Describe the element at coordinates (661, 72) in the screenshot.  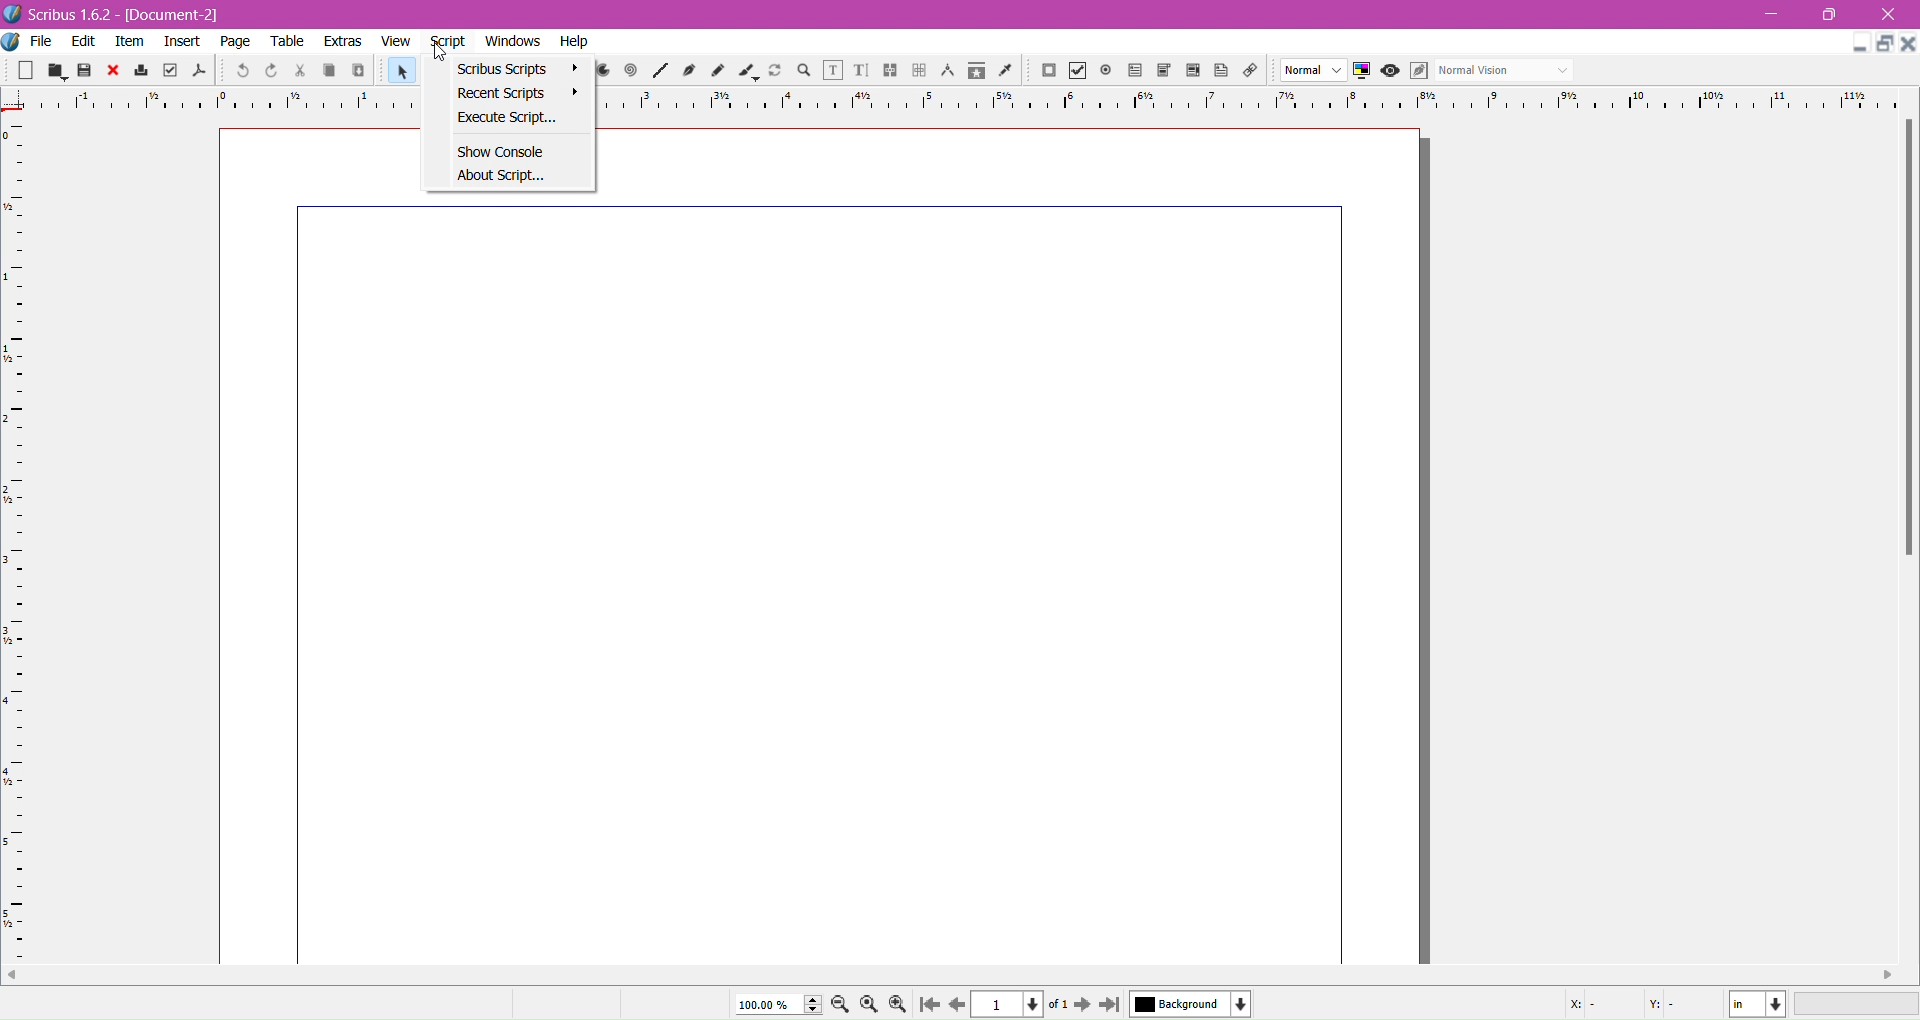
I see `Line` at that location.